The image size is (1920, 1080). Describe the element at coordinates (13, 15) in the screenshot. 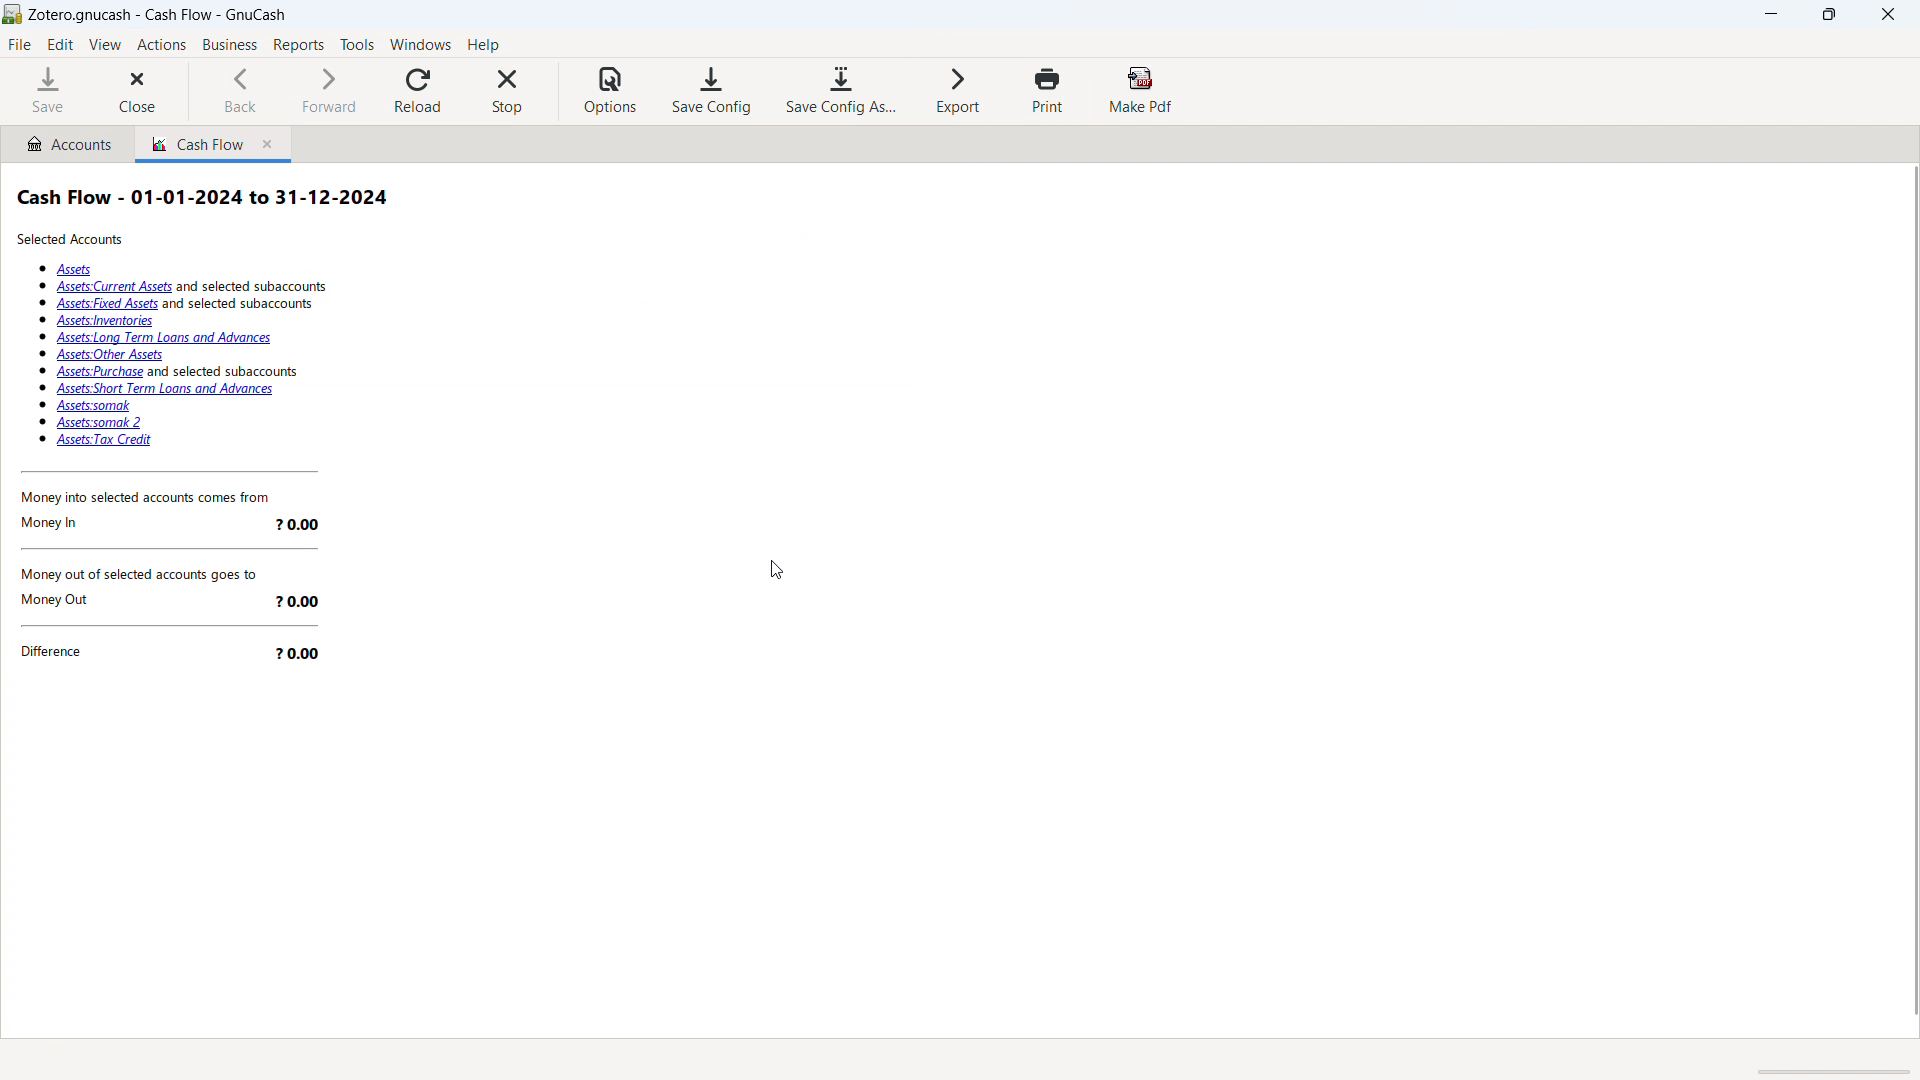

I see `logo` at that location.